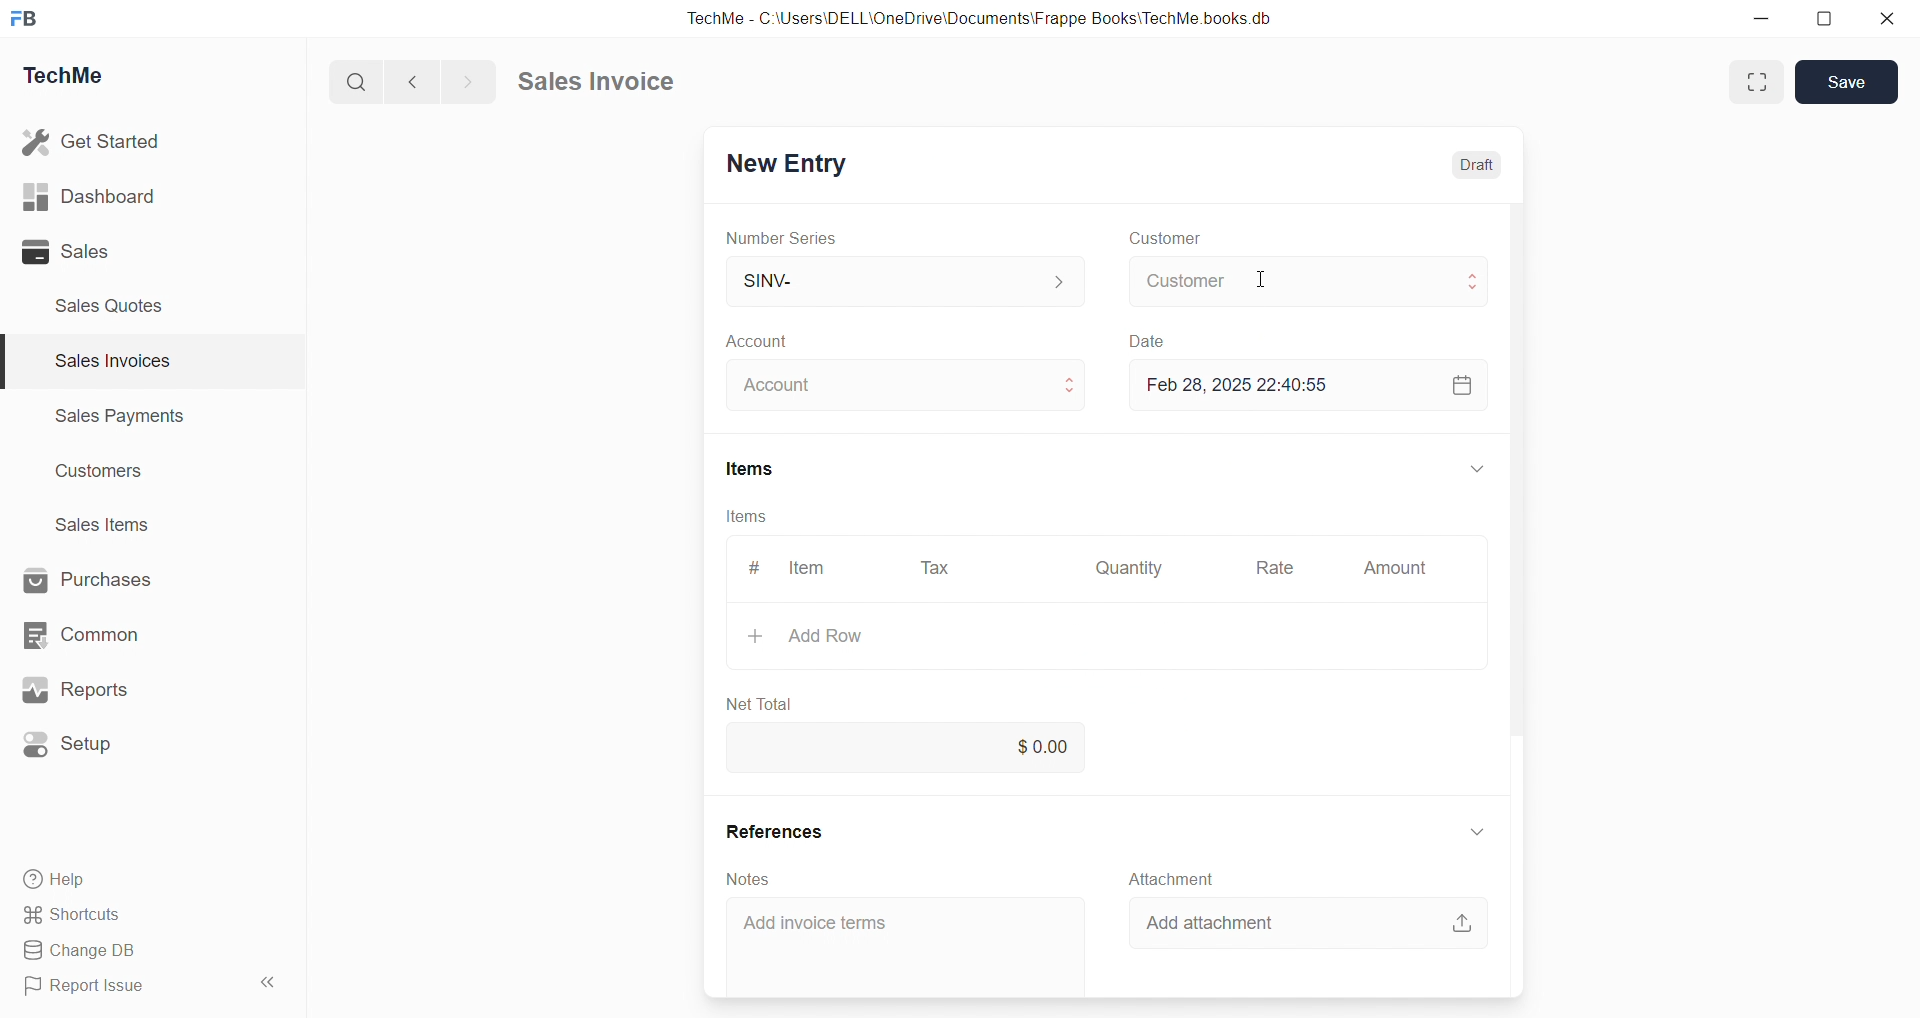 The image size is (1920, 1018). Describe the element at coordinates (915, 748) in the screenshot. I see `0.00` at that location.